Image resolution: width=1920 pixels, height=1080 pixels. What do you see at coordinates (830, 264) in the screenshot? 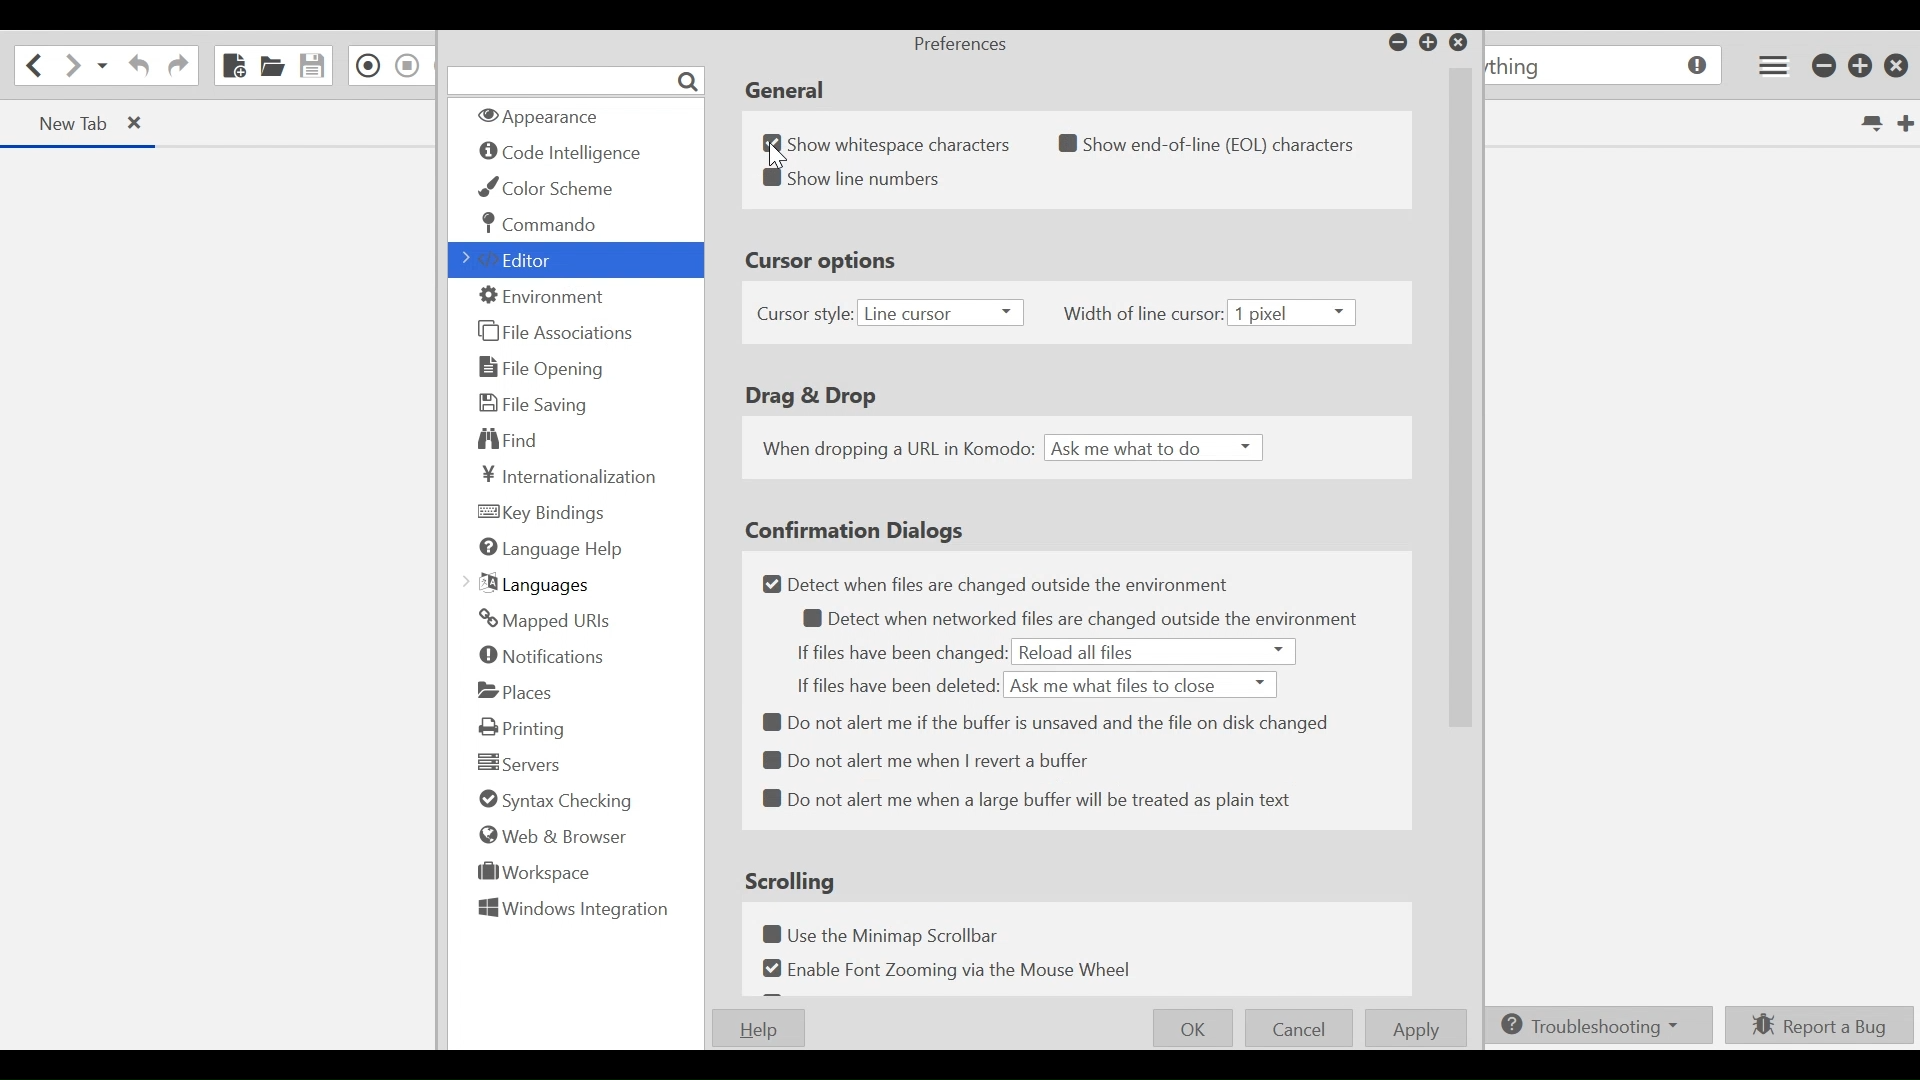
I see `Cursor Options` at bounding box center [830, 264].